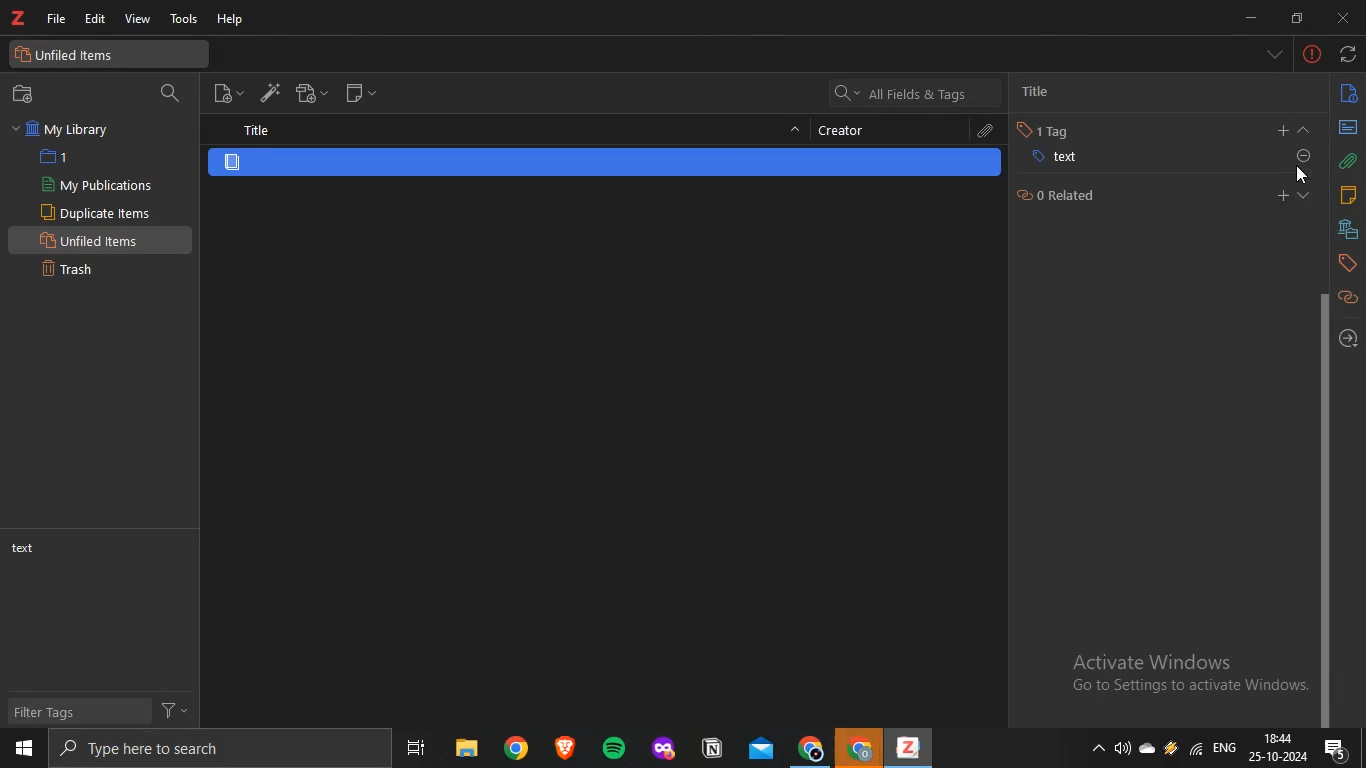  I want to click on -, so click(1312, 53).